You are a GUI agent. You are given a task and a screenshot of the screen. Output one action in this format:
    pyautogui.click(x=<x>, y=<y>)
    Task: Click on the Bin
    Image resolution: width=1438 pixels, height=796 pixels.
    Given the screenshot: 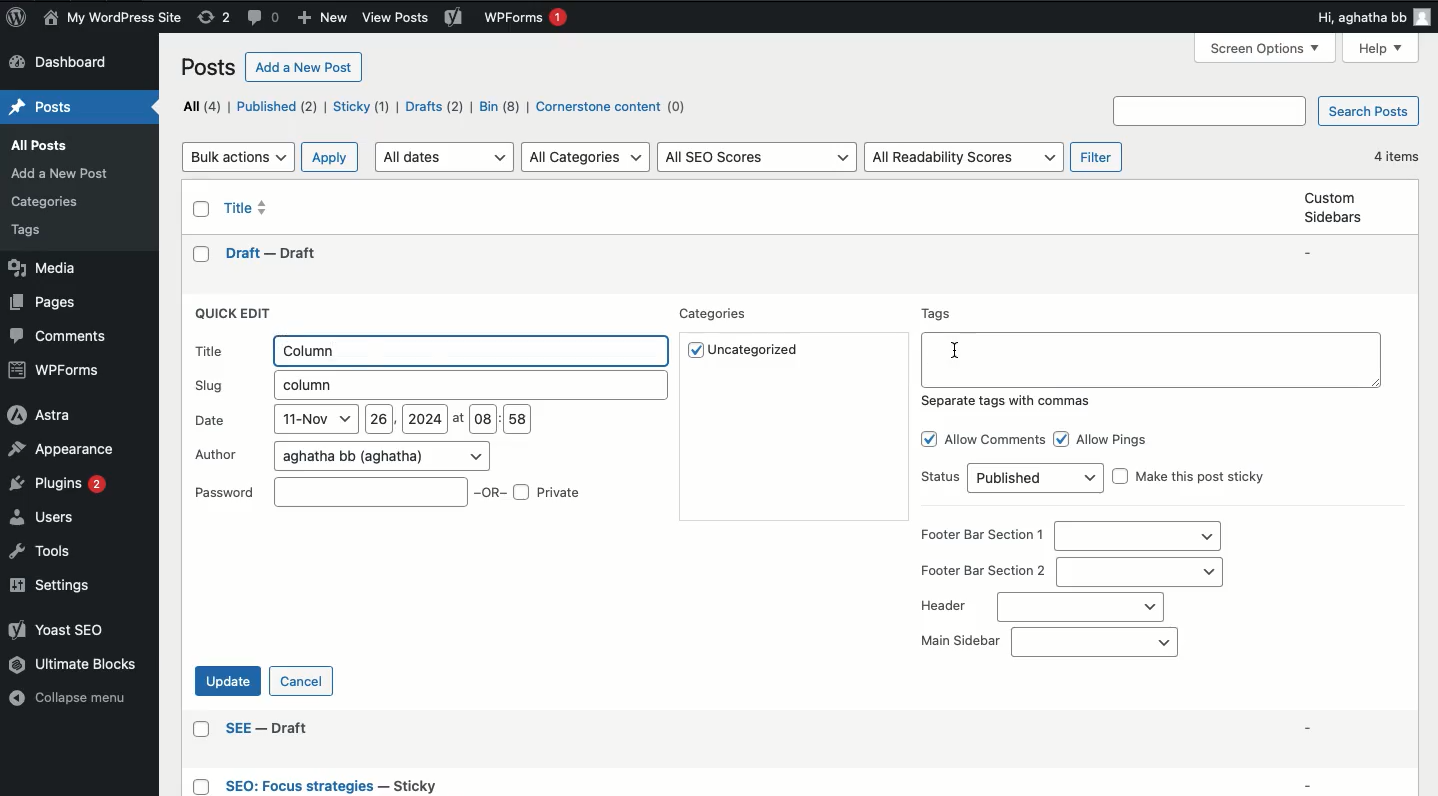 What is the action you would take?
    pyautogui.click(x=500, y=108)
    